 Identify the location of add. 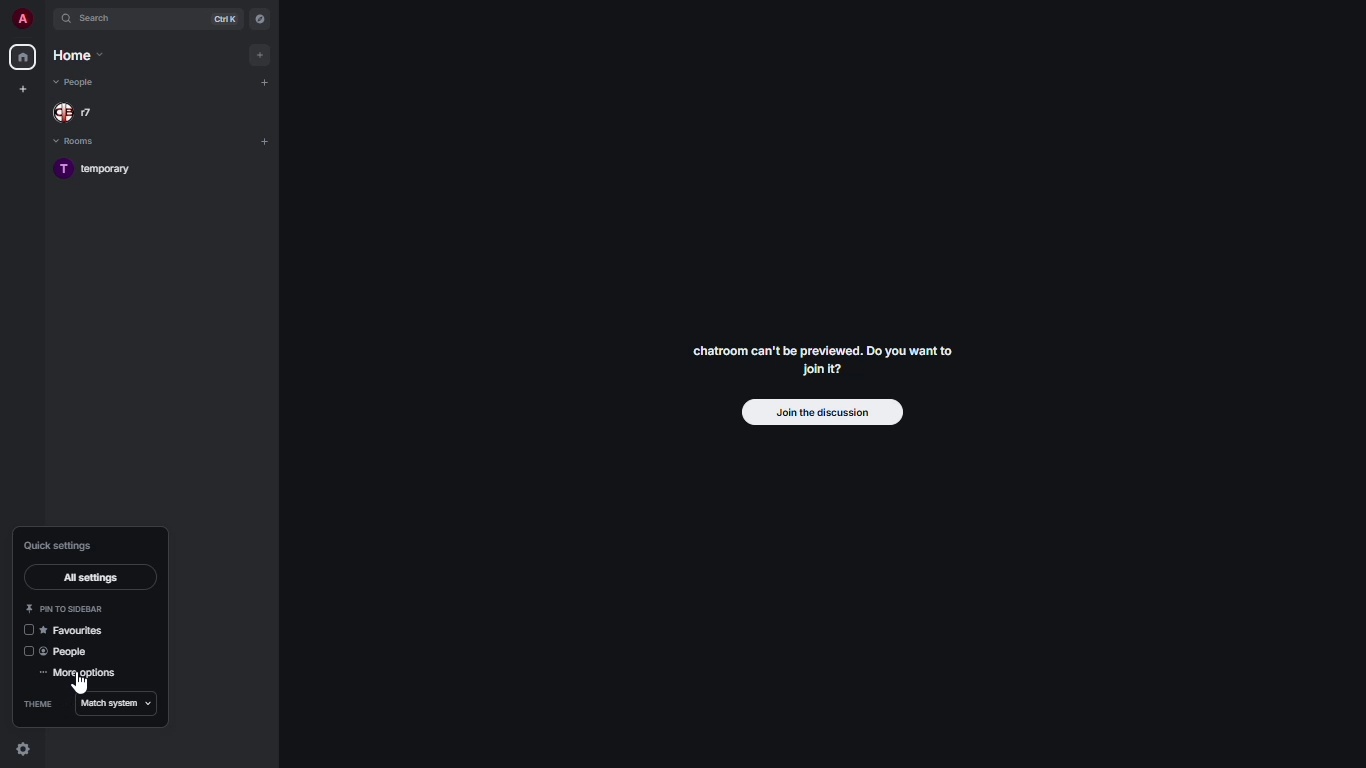
(264, 141).